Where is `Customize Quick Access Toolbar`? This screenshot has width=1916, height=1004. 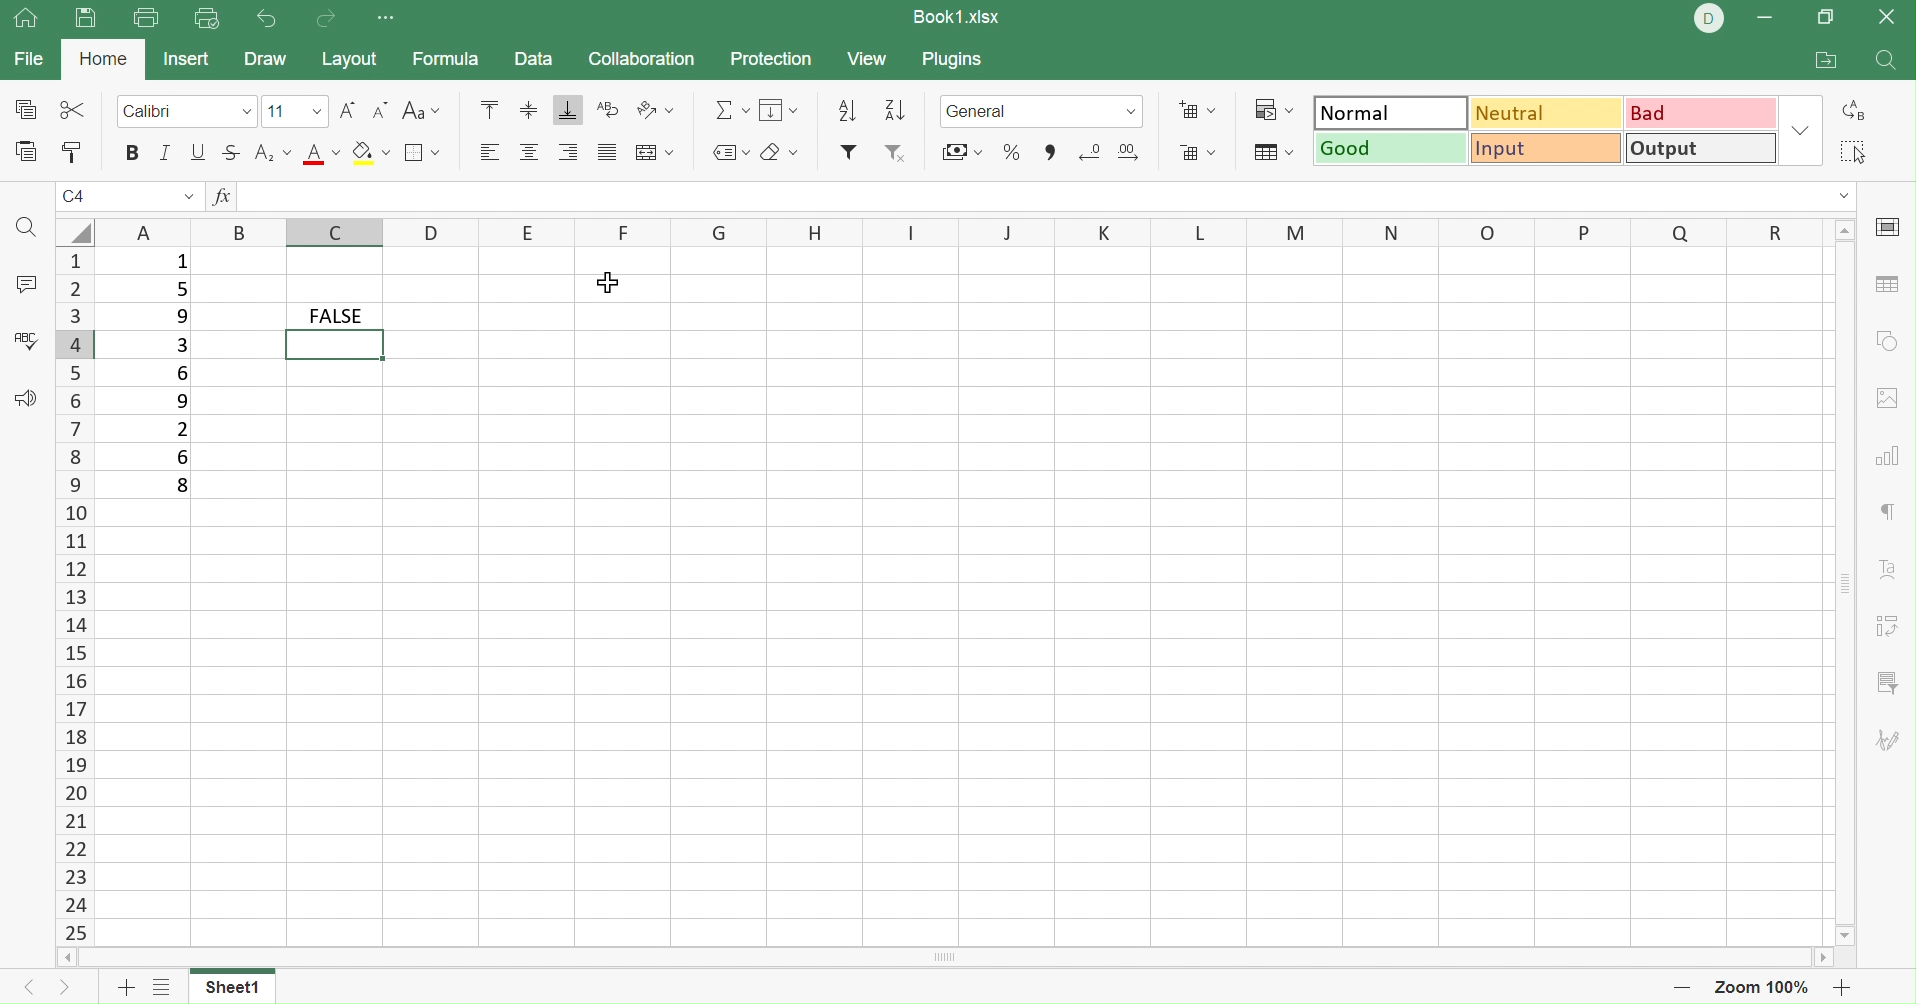
Customize Quick Access Toolbar is located at coordinates (388, 20).